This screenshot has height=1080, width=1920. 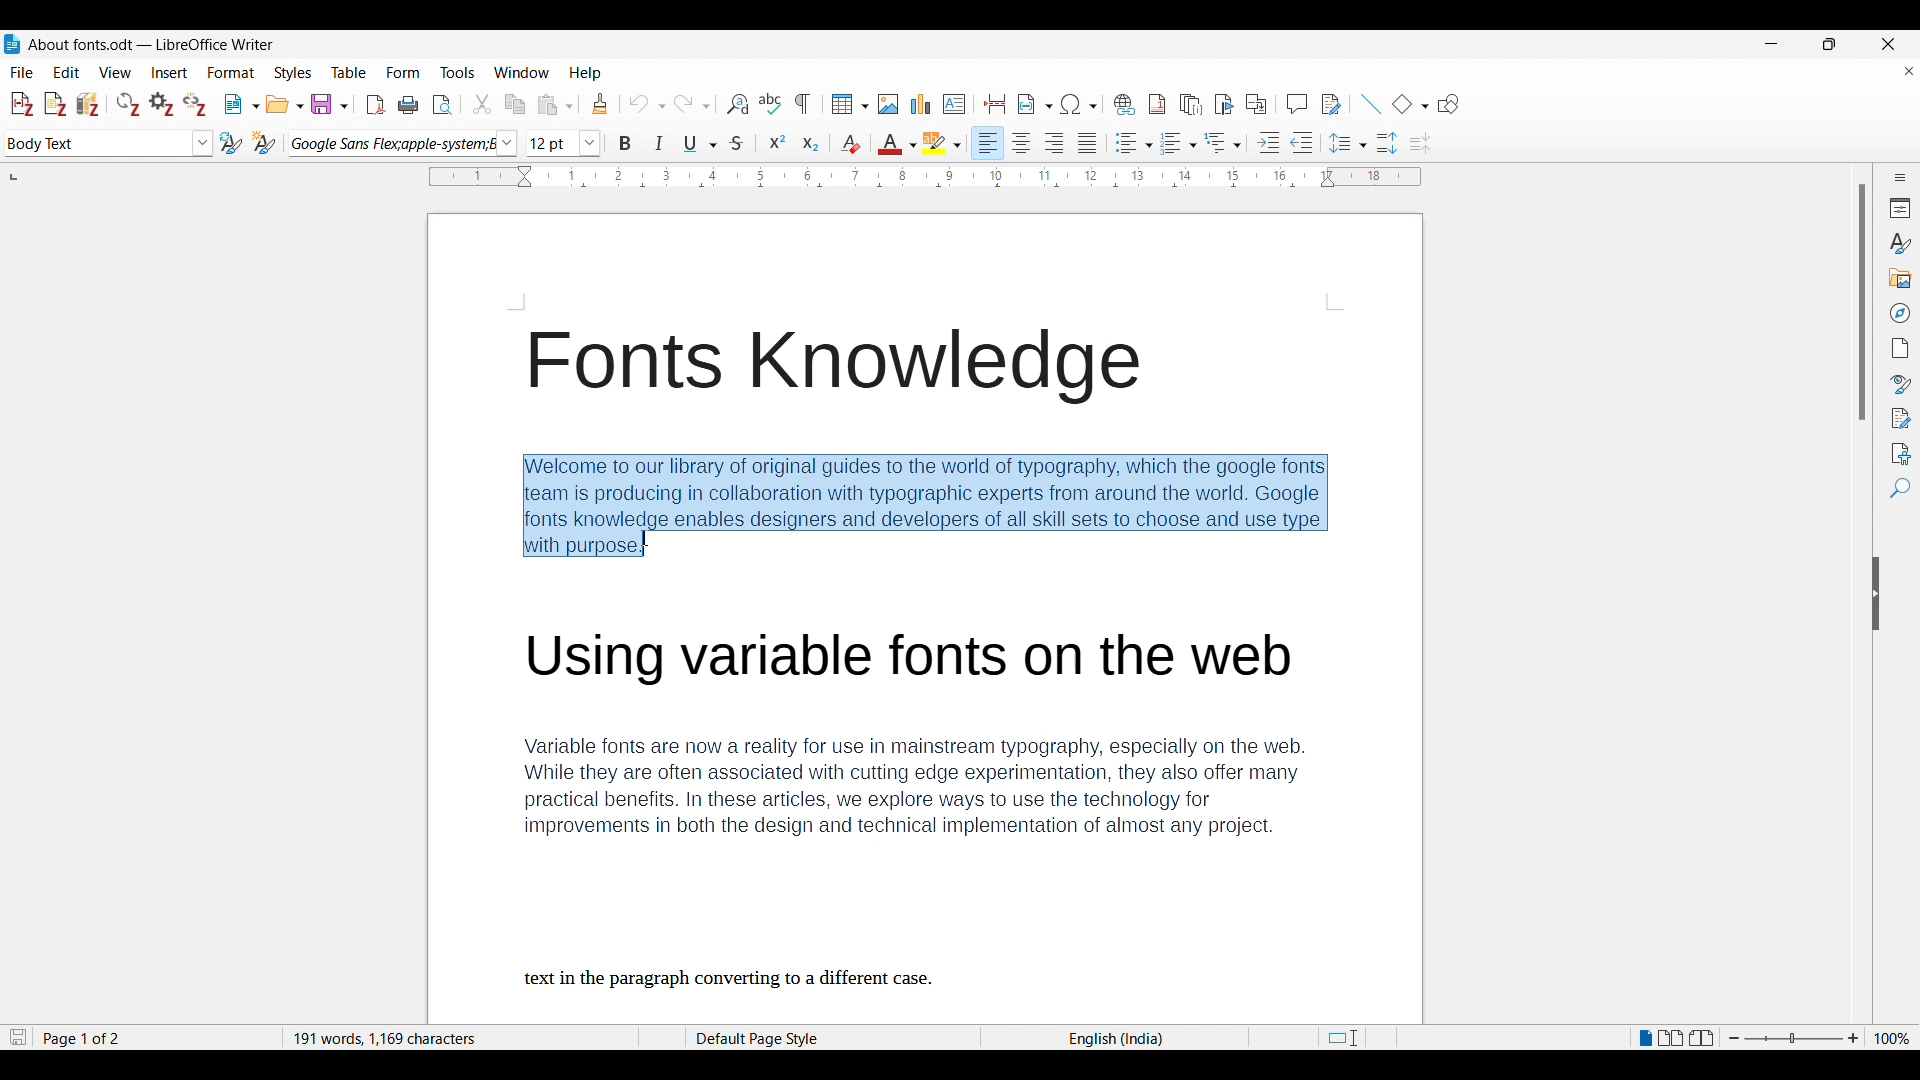 I want to click on Redo, so click(x=692, y=104).